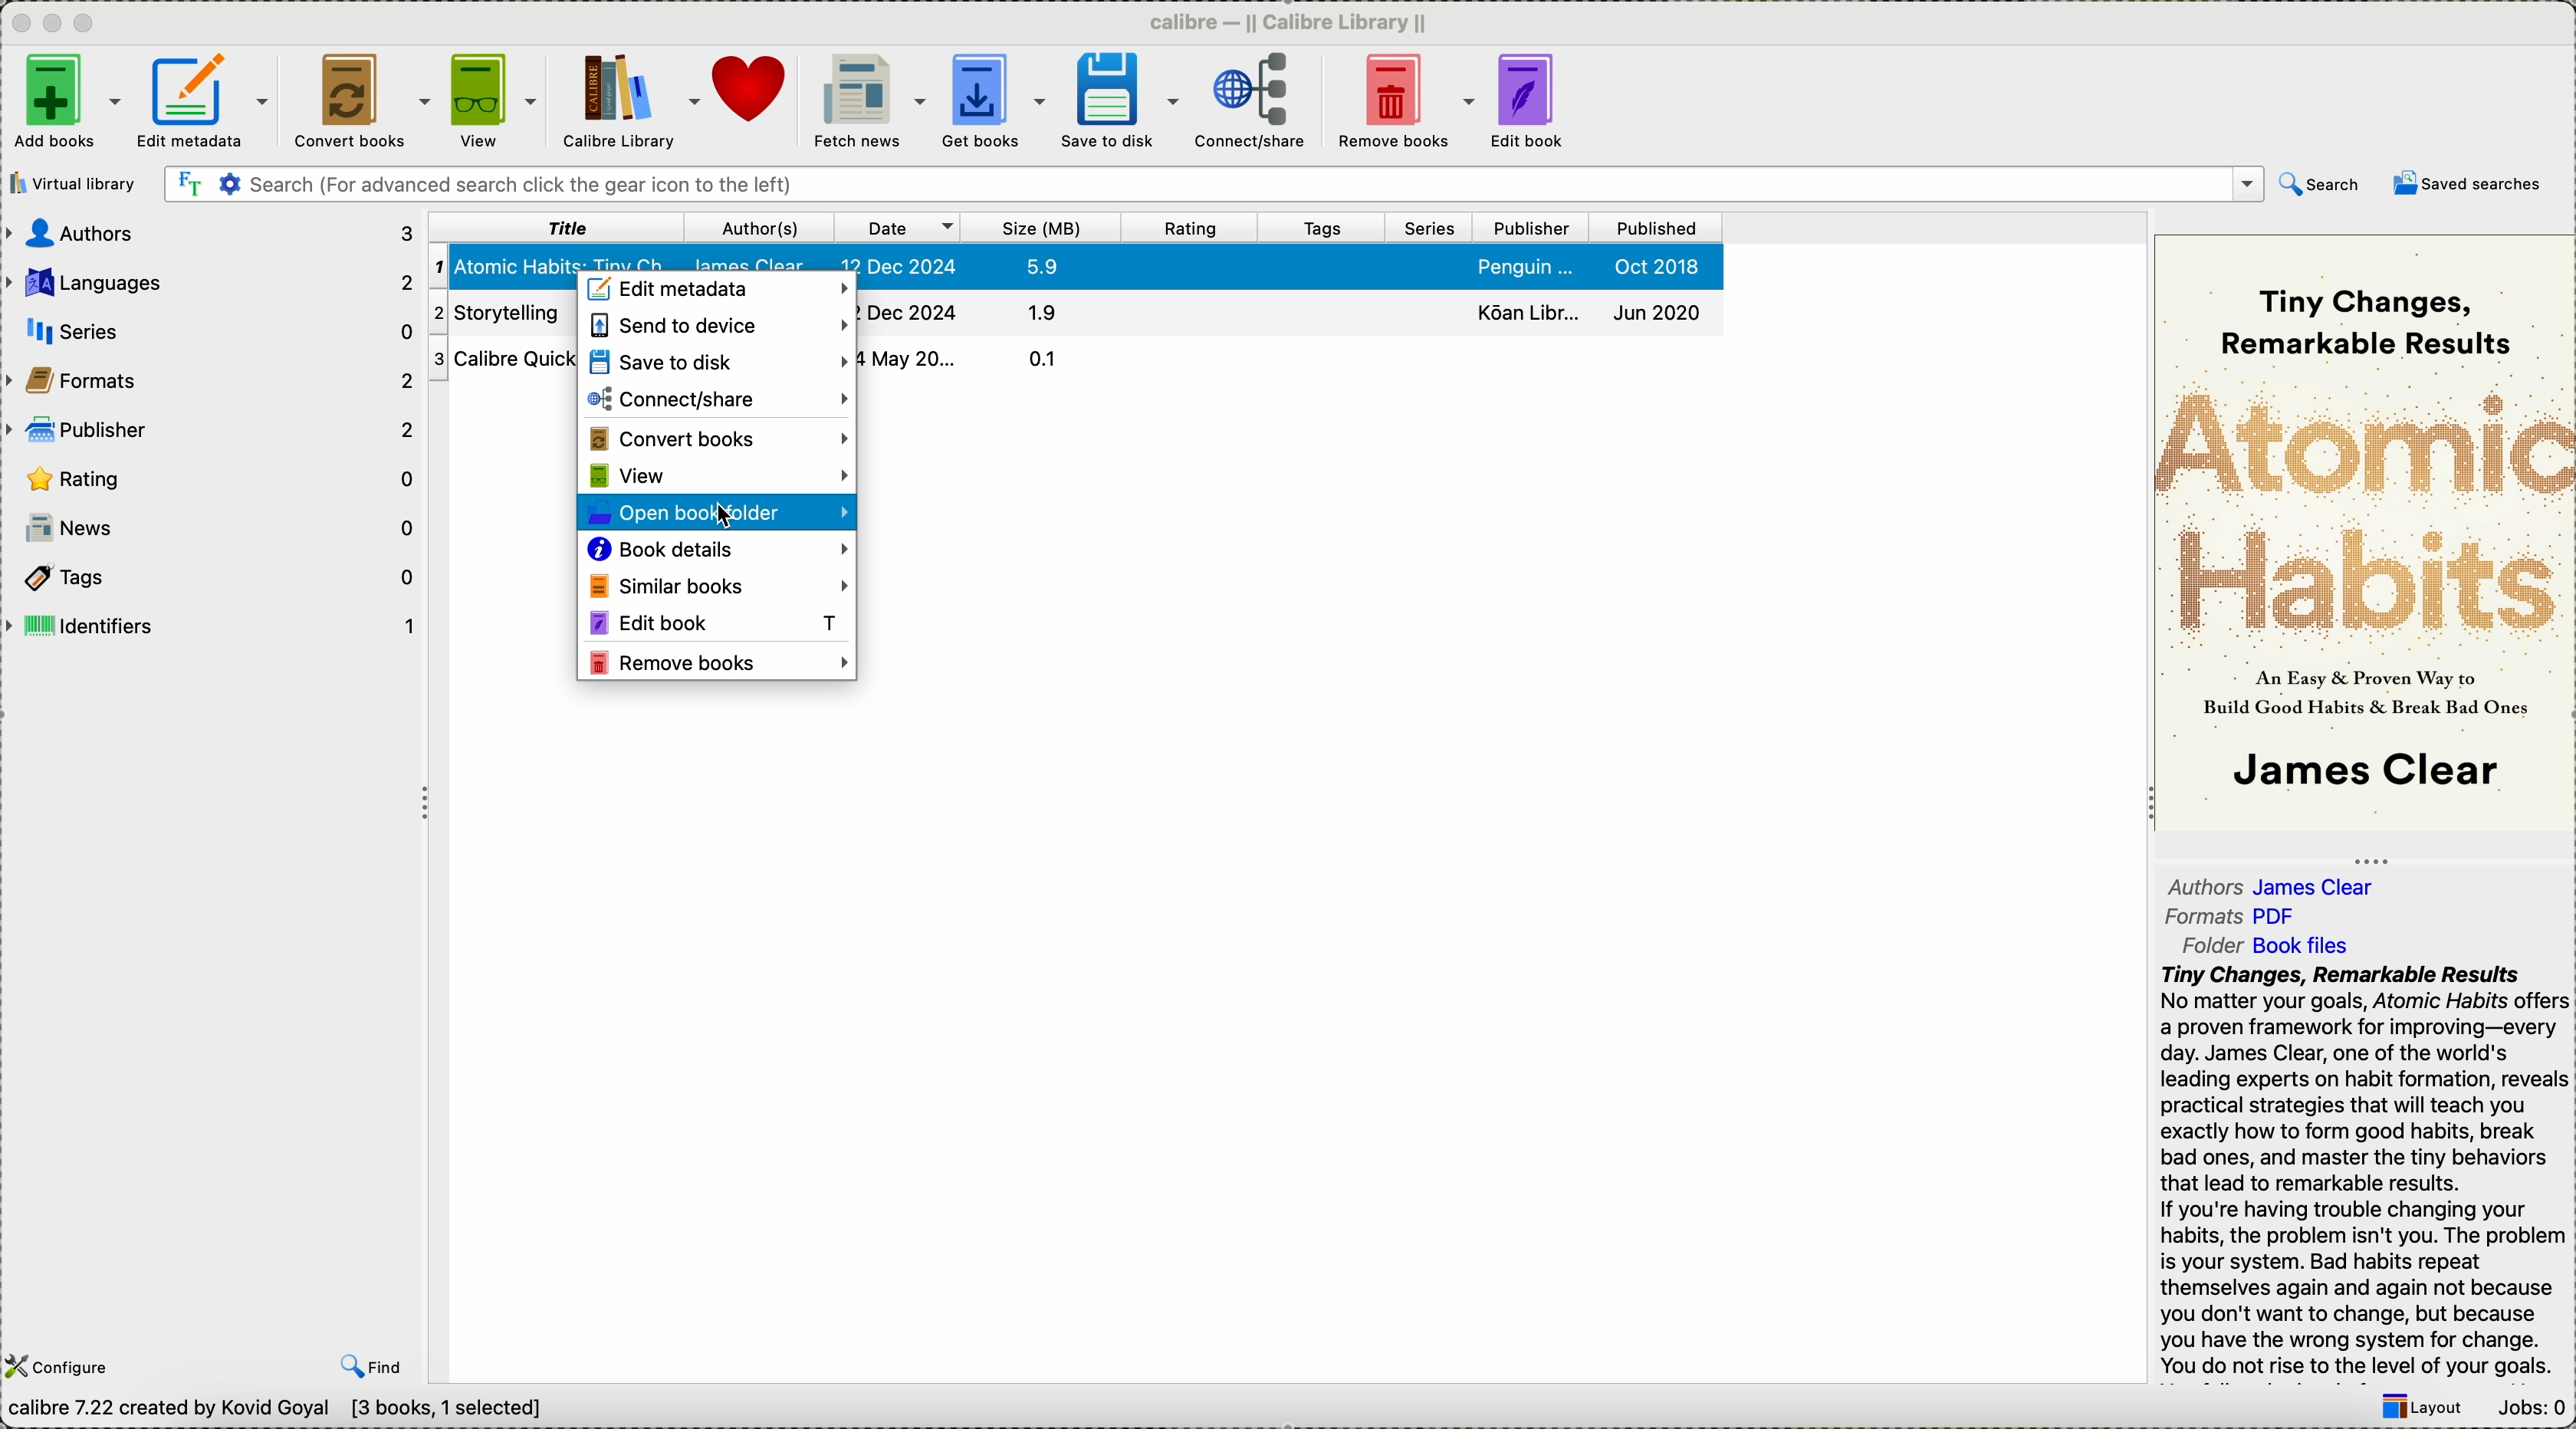  I want to click on details, so click(963, 356).